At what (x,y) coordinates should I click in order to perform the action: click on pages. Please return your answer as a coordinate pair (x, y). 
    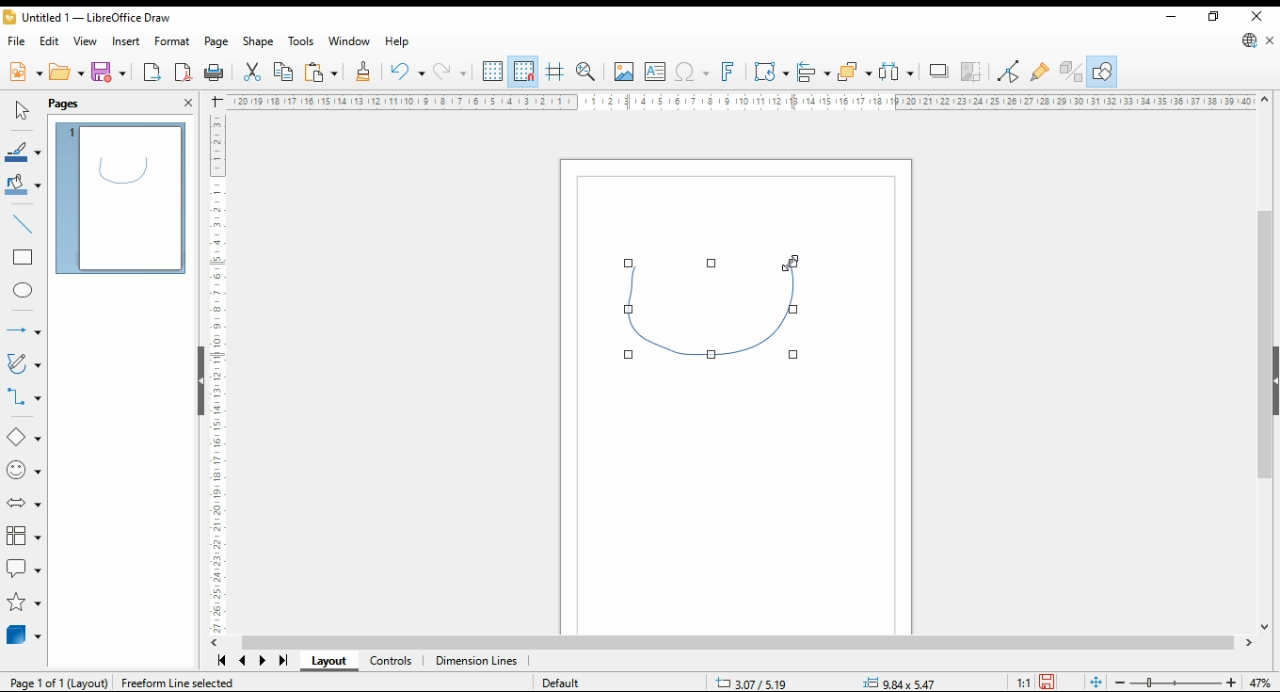
    Looking at the image, I should click on (65, 104).